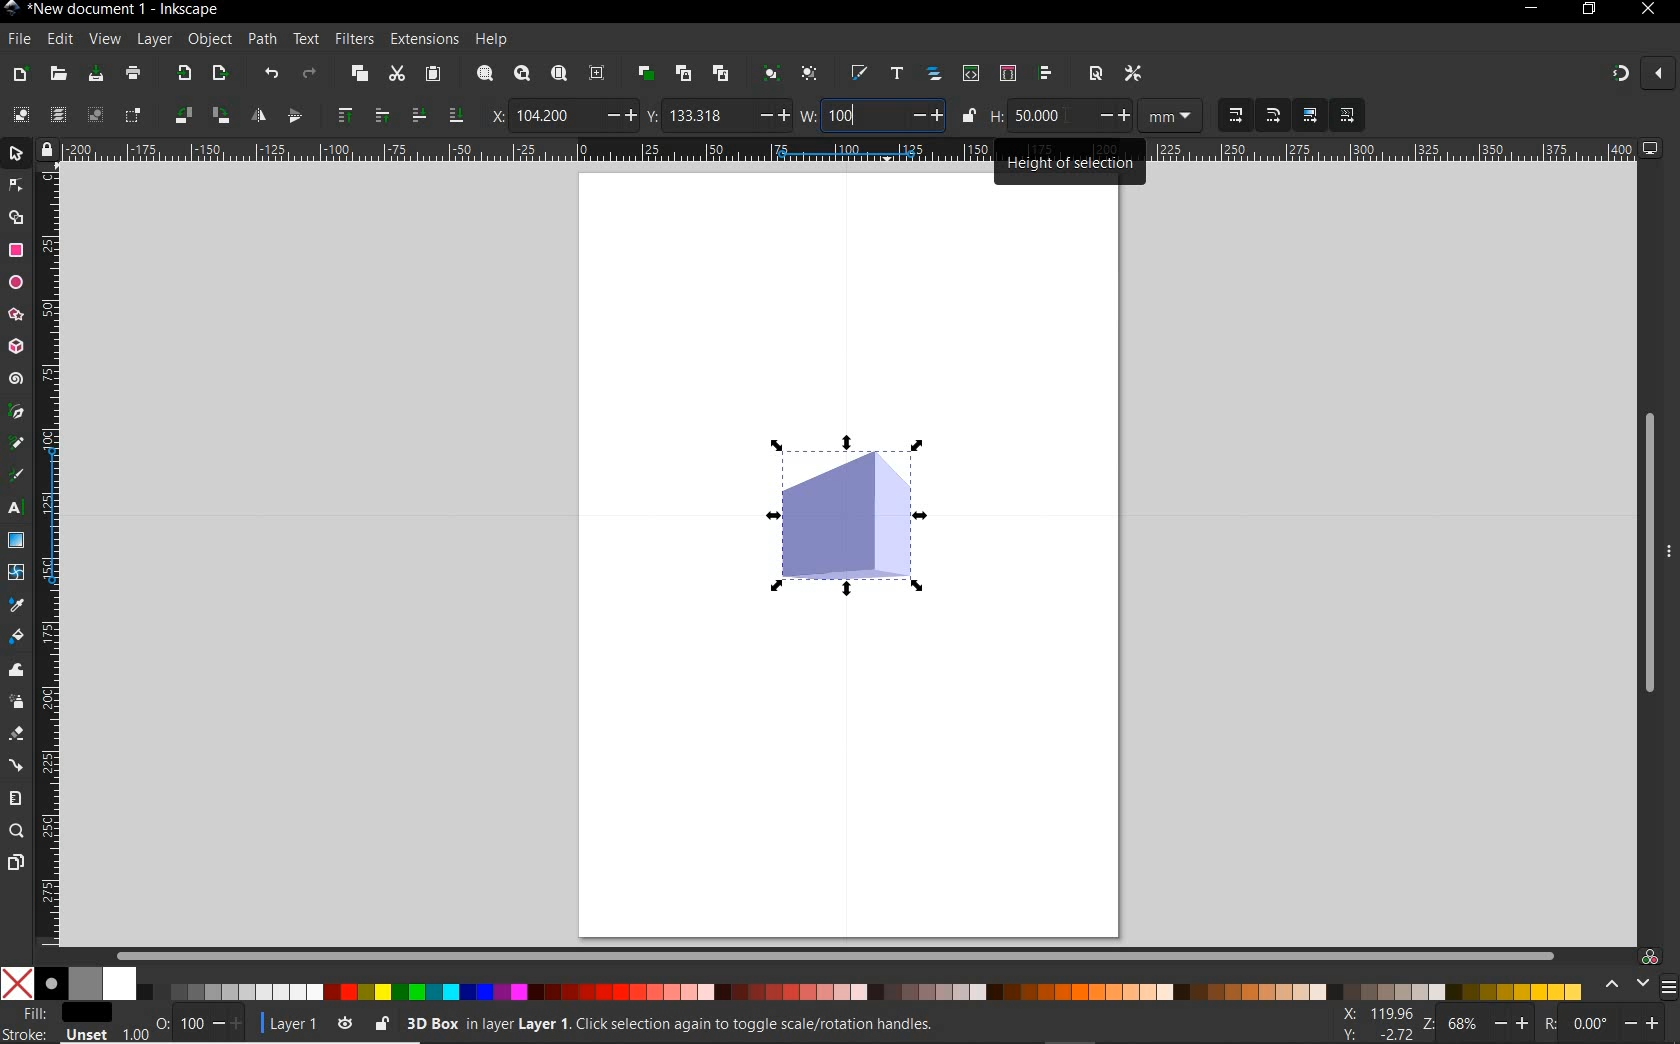 This screenshot has width=1680, height=1044. What do you see at coordinates (1657, 72) in the screenshot?
I see `close` at bounding box center [1657, 72].